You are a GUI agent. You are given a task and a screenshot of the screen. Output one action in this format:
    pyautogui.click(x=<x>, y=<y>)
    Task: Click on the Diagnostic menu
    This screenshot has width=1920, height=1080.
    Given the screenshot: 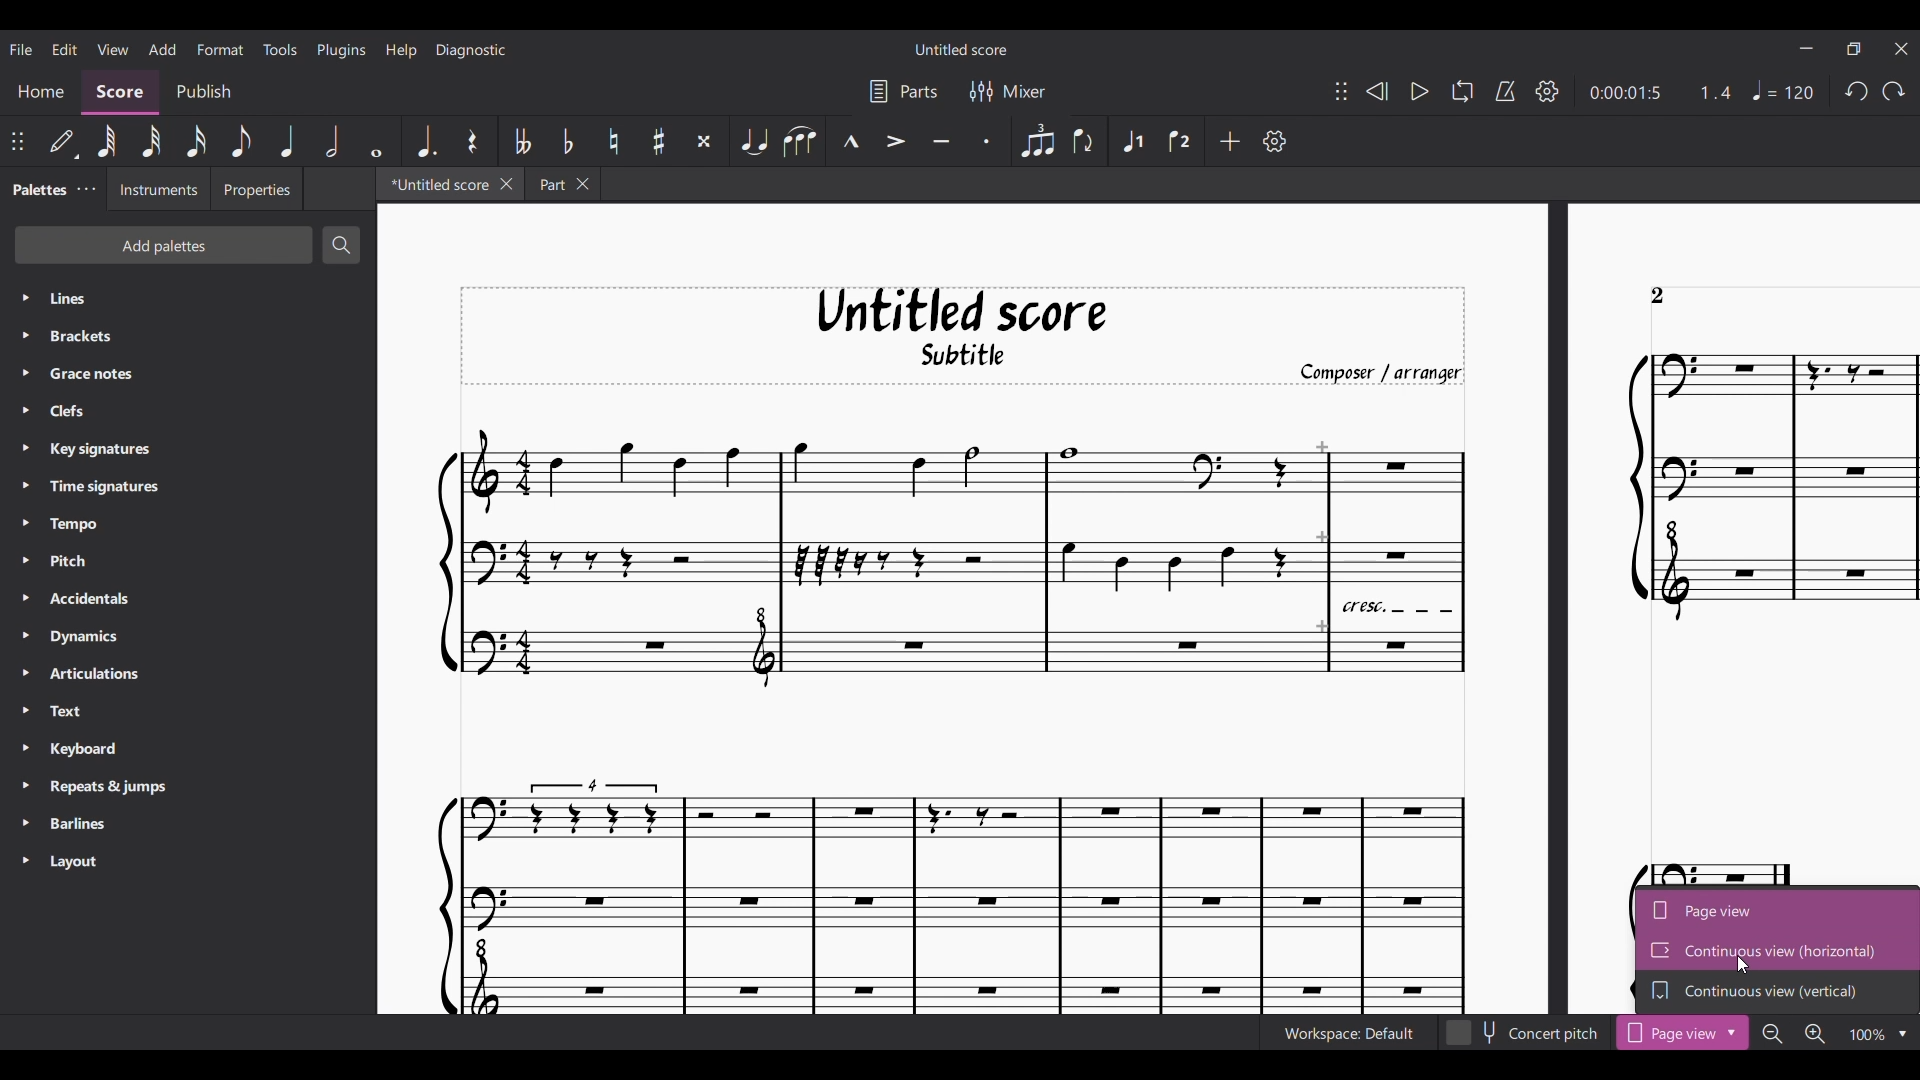 What is the action you would take?
    pyautogui.click(x=471, y=51)
    